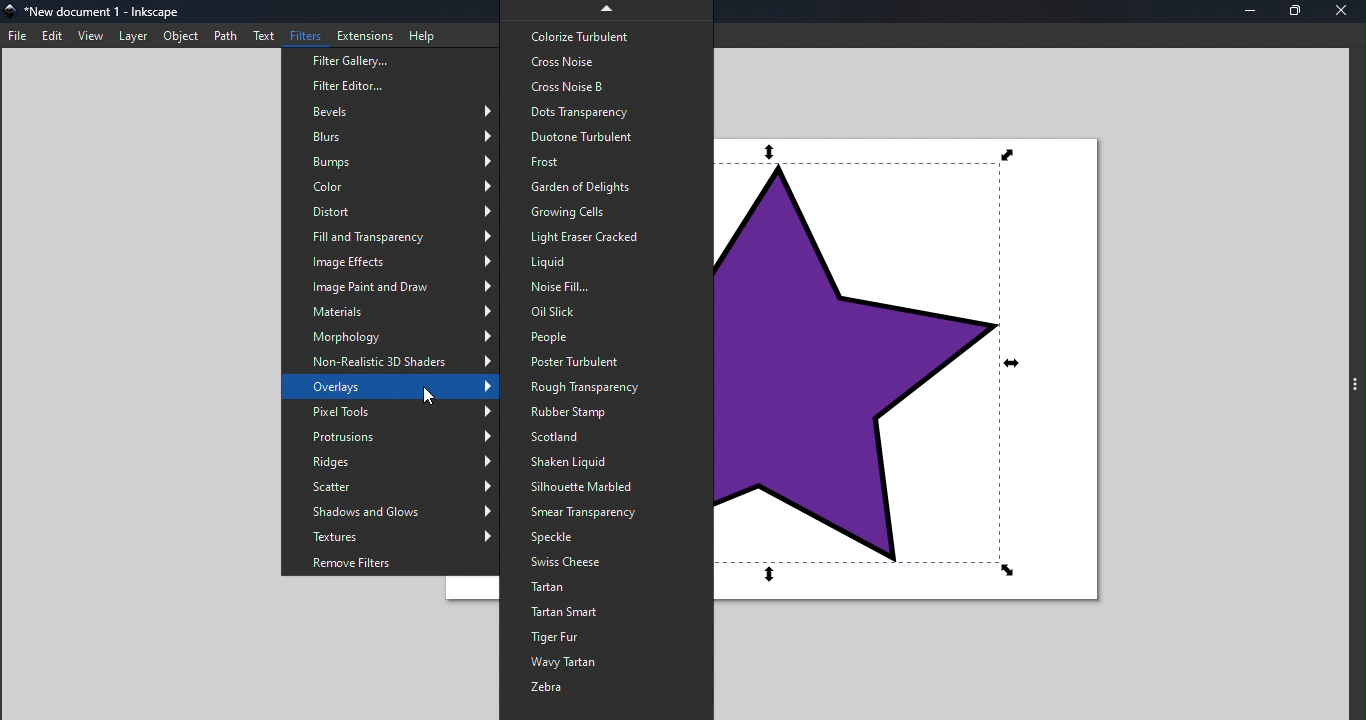  Describe the element at coordinates (391, 388) in the screenshot. I see `Overlays` at that location.